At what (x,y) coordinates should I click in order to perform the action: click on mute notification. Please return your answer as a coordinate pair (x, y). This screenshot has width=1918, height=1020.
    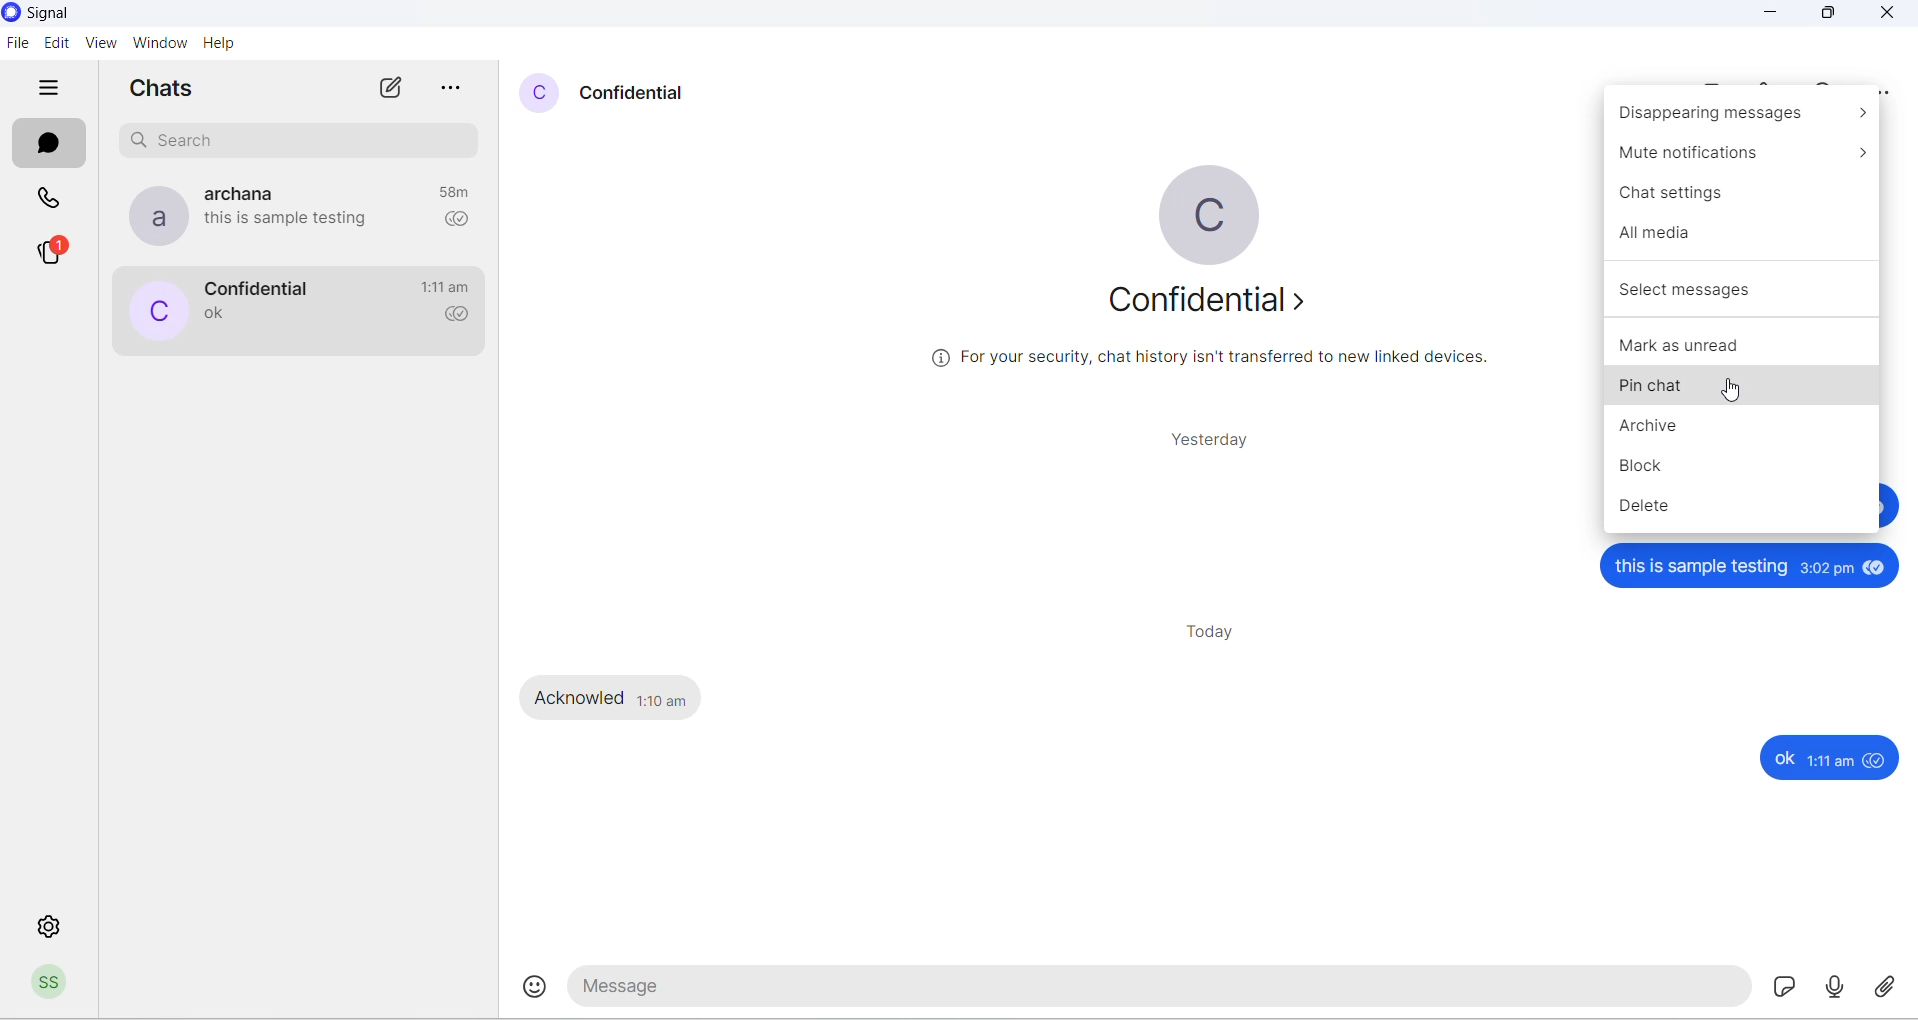
    Looking at the image, I should click on (1738, 157).